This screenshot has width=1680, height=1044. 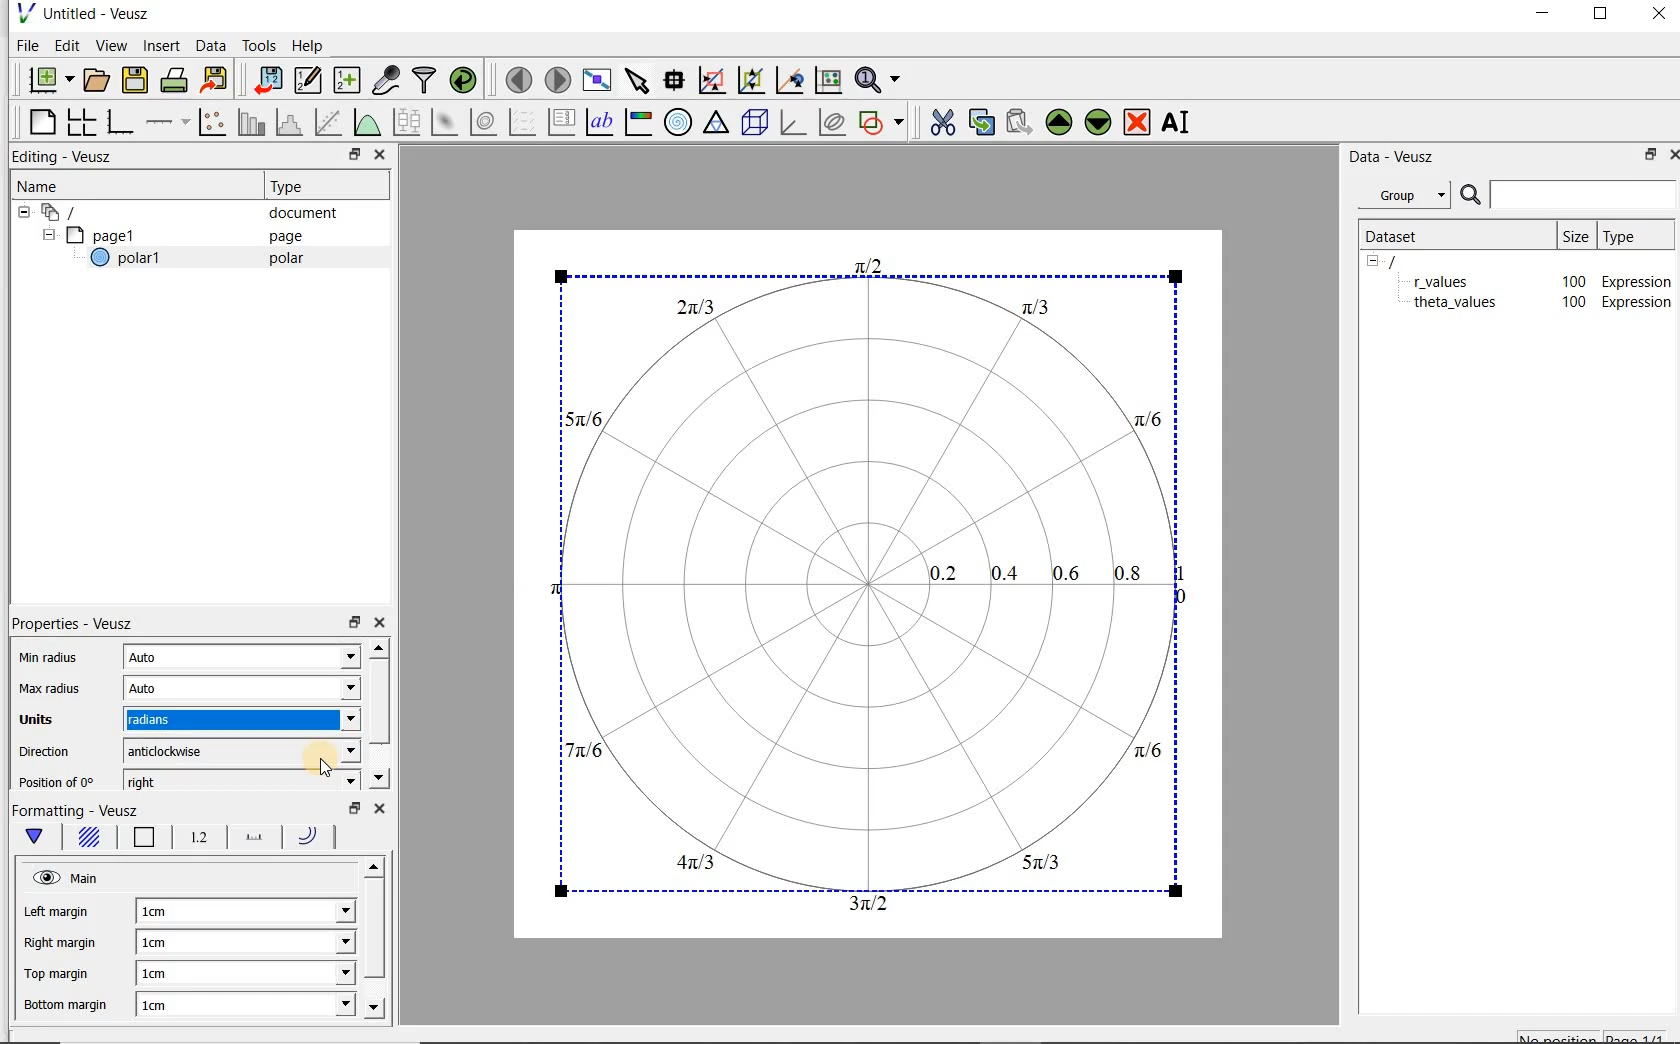 What do you see at coordinates (164, 45) in the screenshot?
I see `Insert` at bounding box center [164, 45].